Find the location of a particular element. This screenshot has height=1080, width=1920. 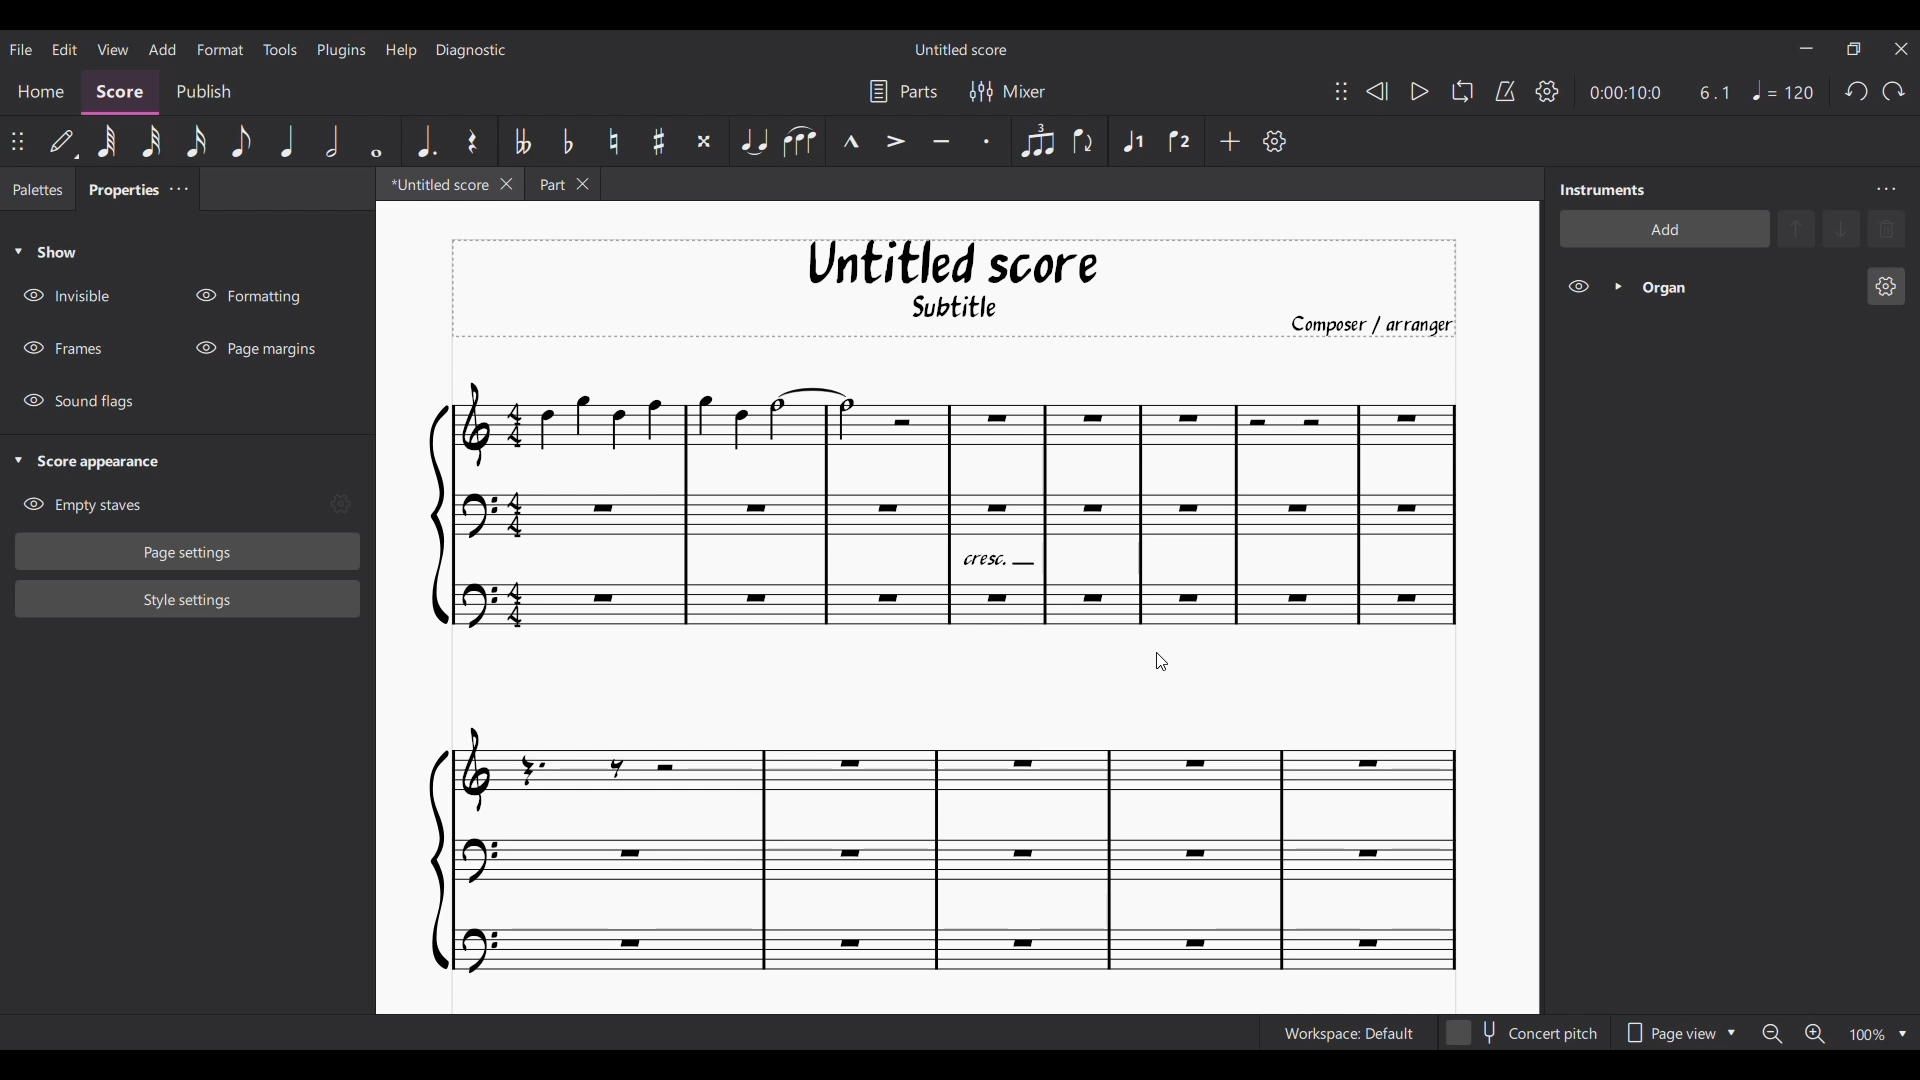

Slur is located at coordinates (799, 141).